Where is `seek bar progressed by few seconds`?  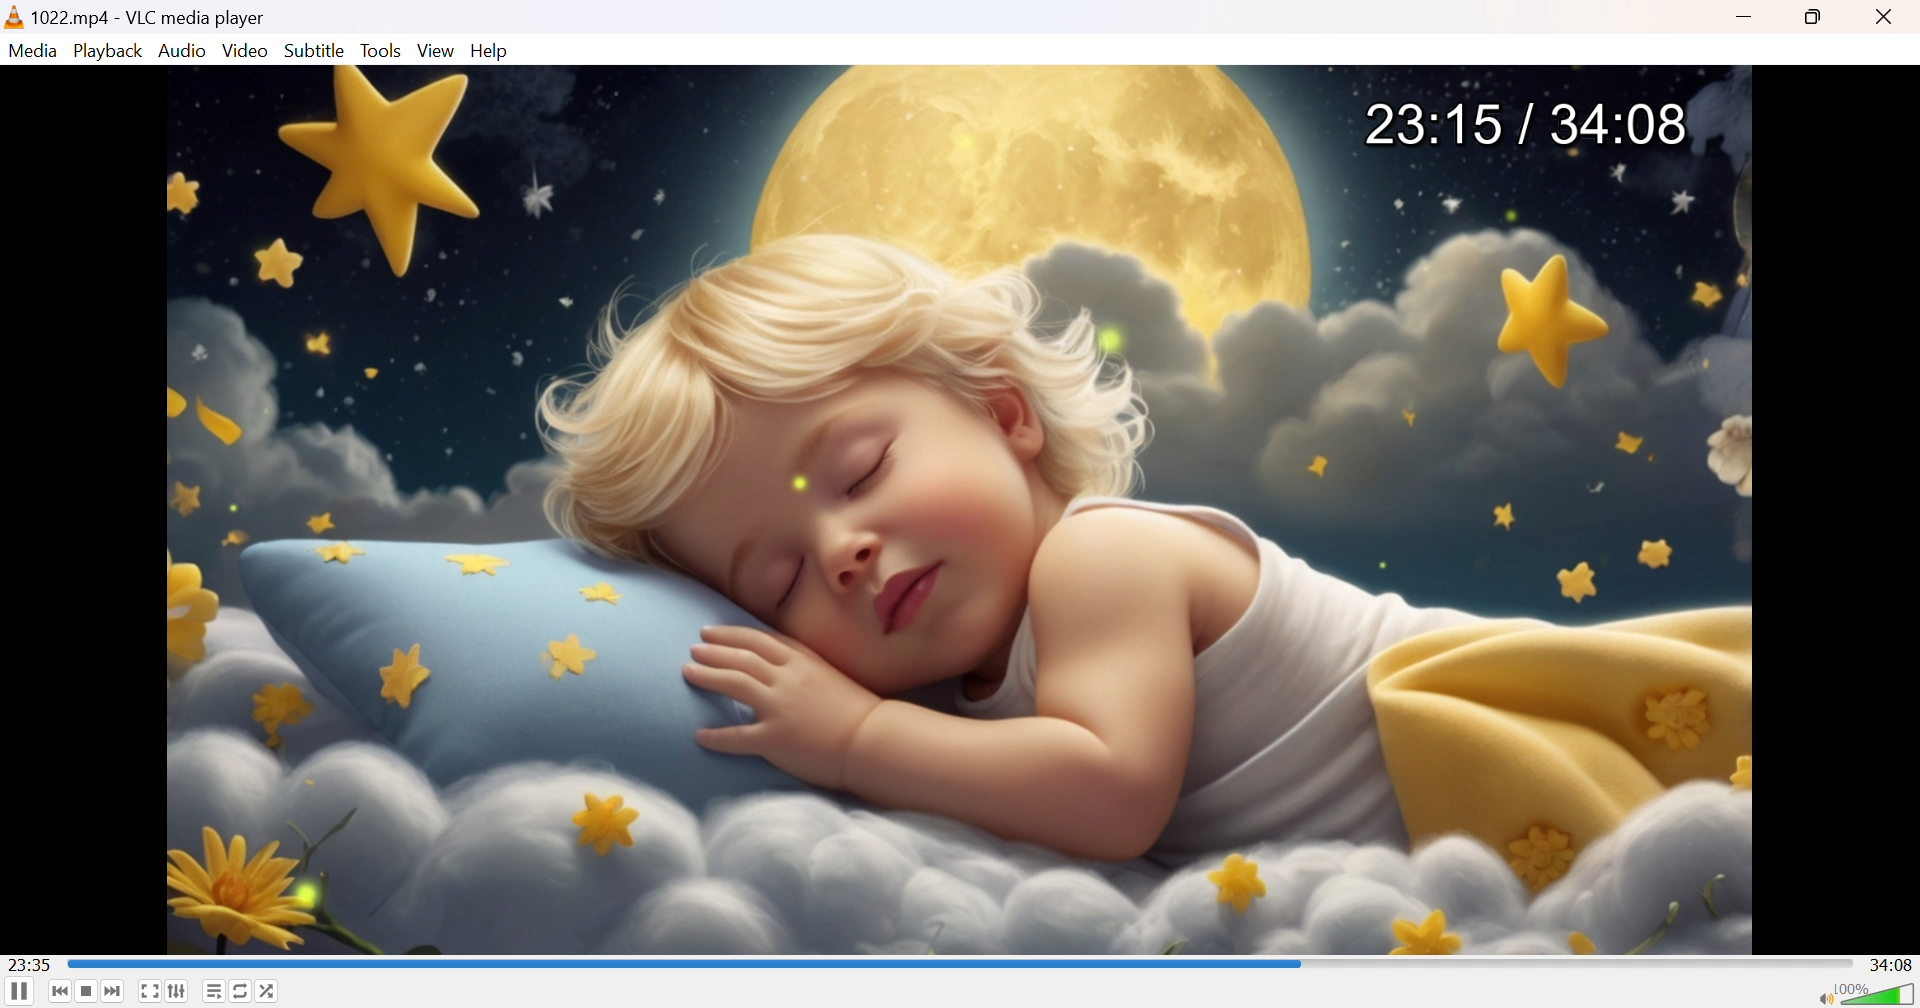 seek bar progressed by few seconds is located at coordinates (684, 963).